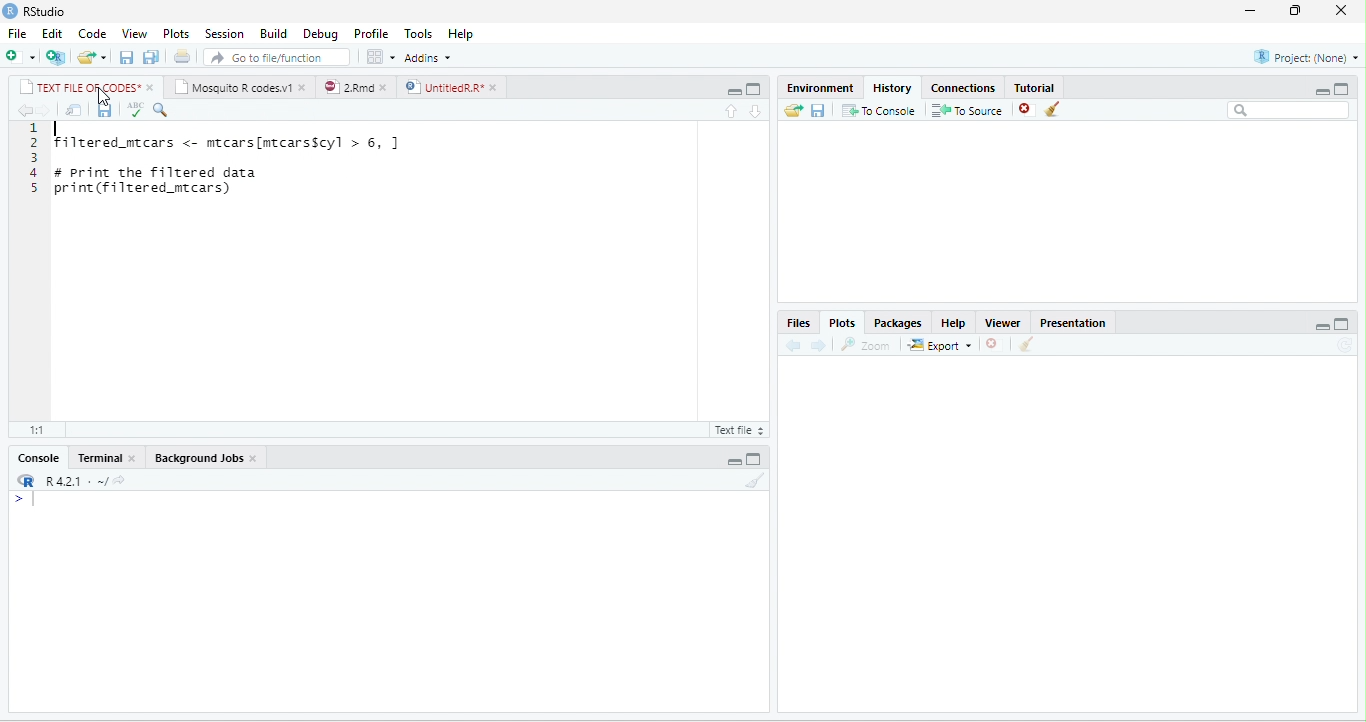 This screenshot has width=1366, height=722. Describe the element at coordinates (460, 34) in the screenshot. I see `Help` at that location.